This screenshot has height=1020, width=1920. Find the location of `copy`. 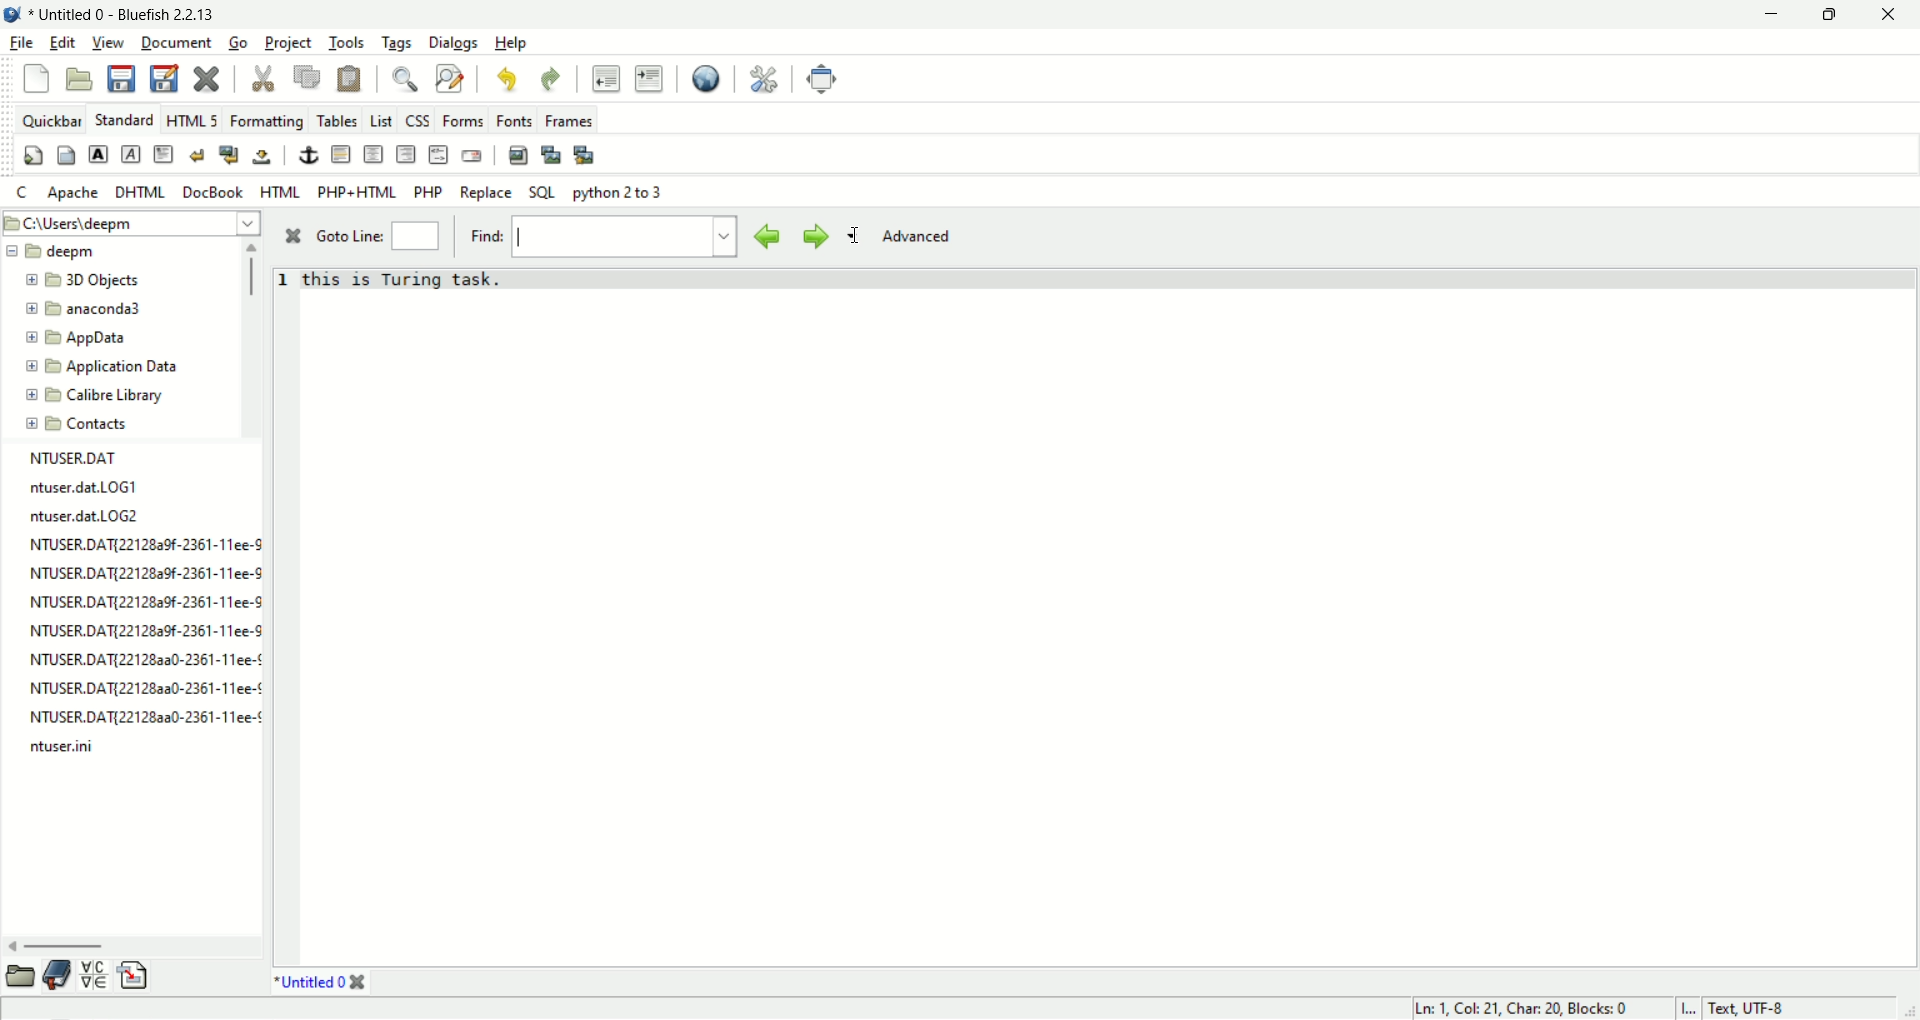

copy is located at coordinates (307, 78).